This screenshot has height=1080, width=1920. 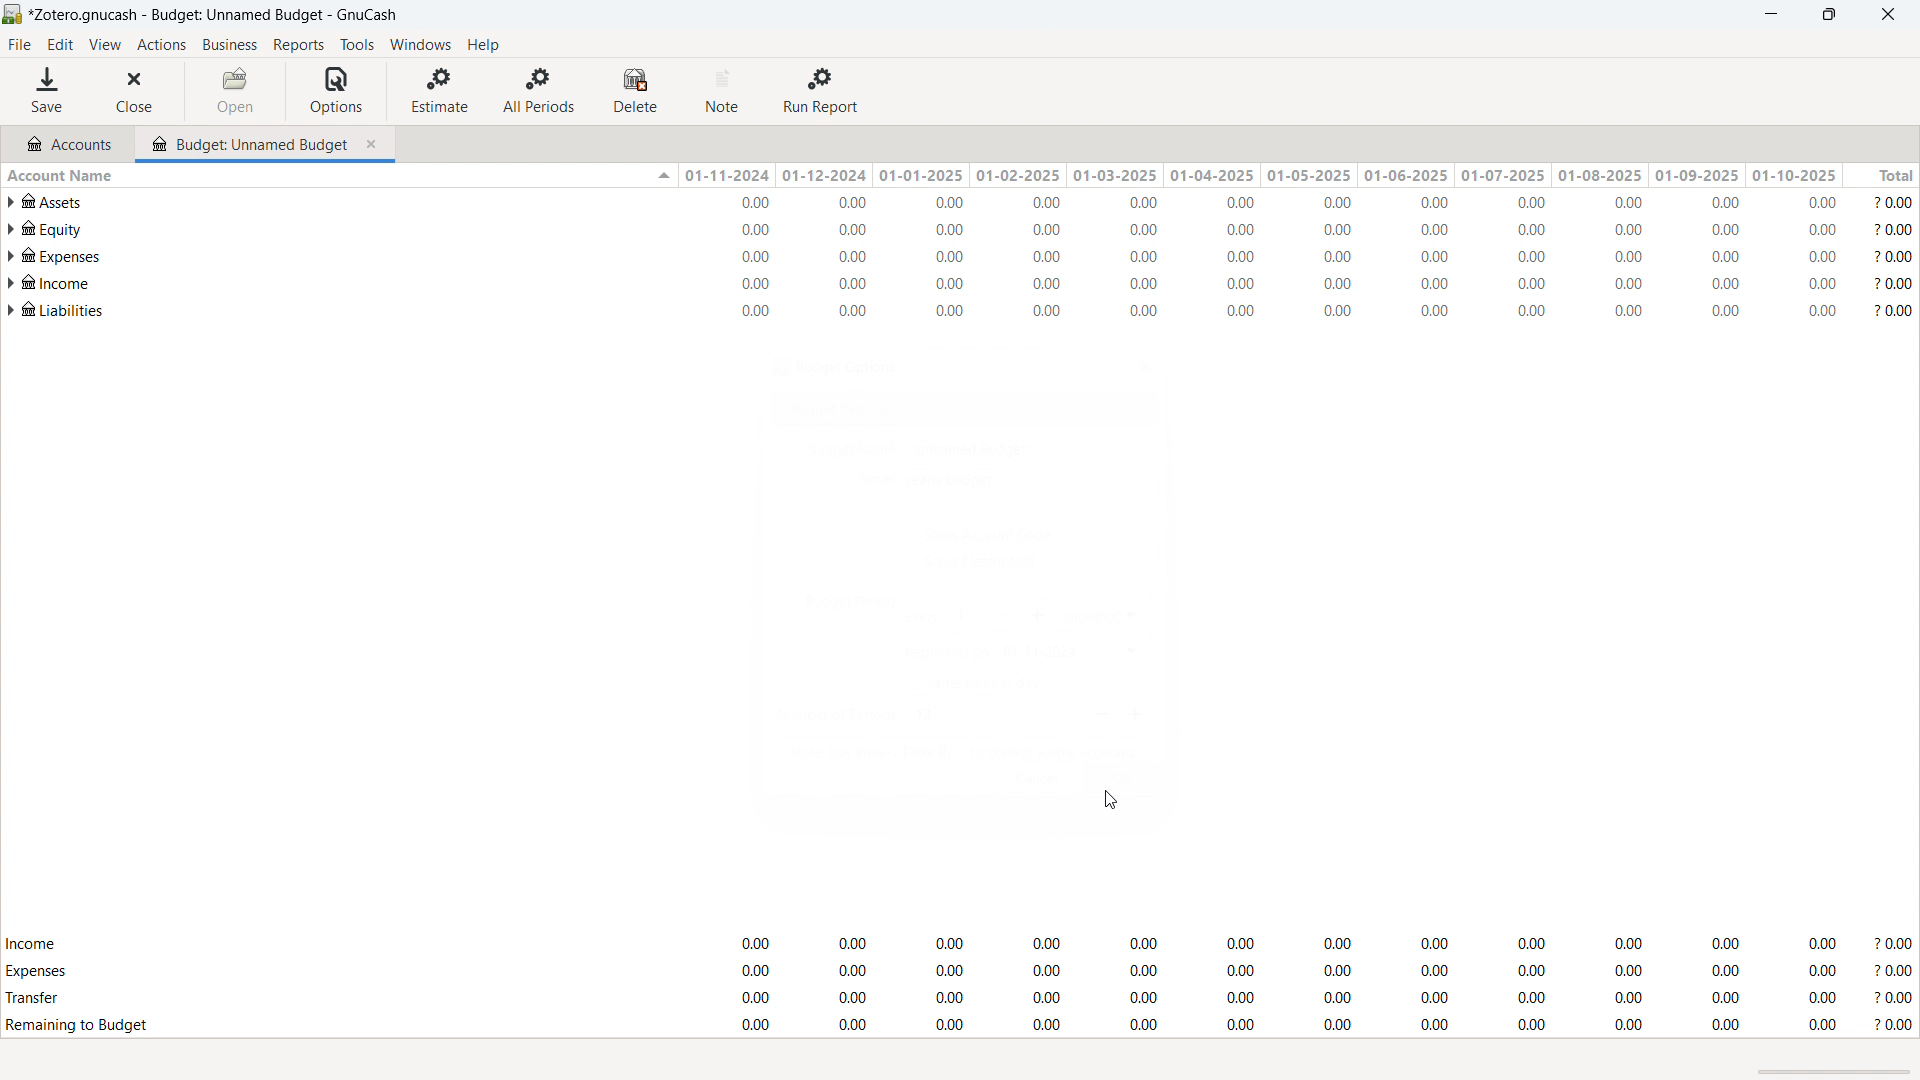 I want to click on expand subaccounts, so click(x=12, y=230).